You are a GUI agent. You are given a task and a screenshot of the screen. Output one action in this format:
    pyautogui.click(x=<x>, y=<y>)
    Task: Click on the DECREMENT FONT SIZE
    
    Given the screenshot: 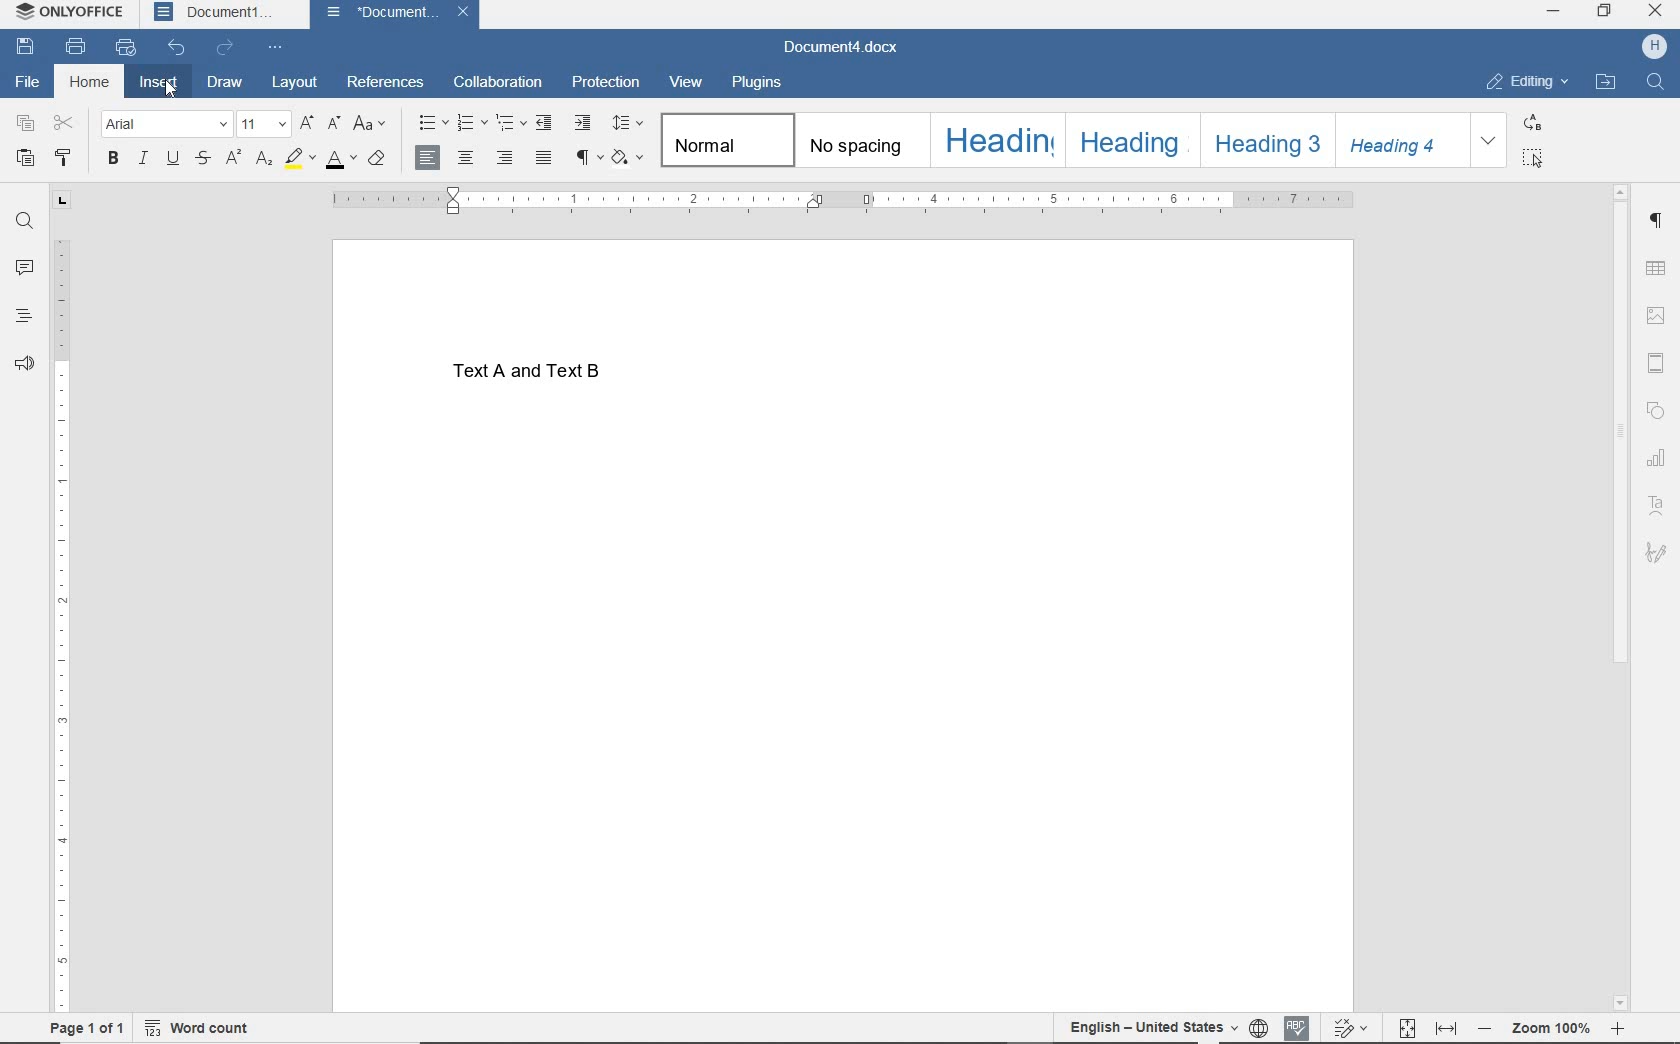 What is the action you would take?
    pyautogui.click(x=334, y=125)
    